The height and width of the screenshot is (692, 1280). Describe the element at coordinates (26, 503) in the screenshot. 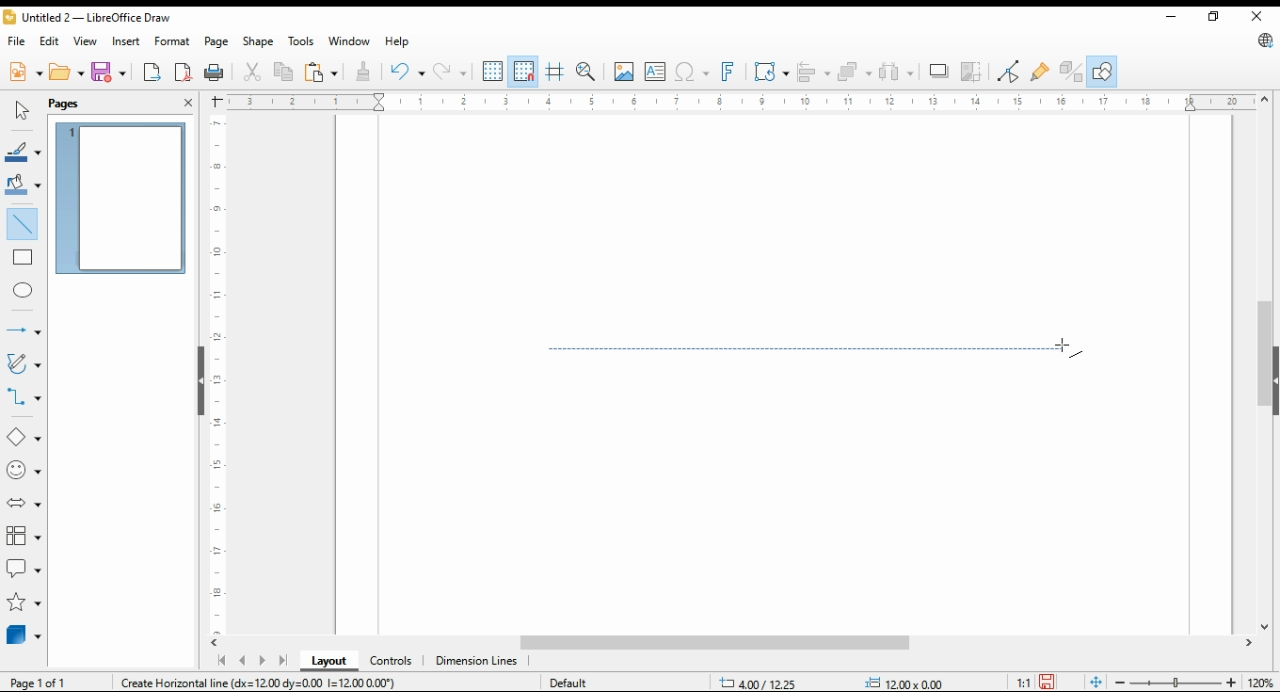

I see `block arrows` at that location.